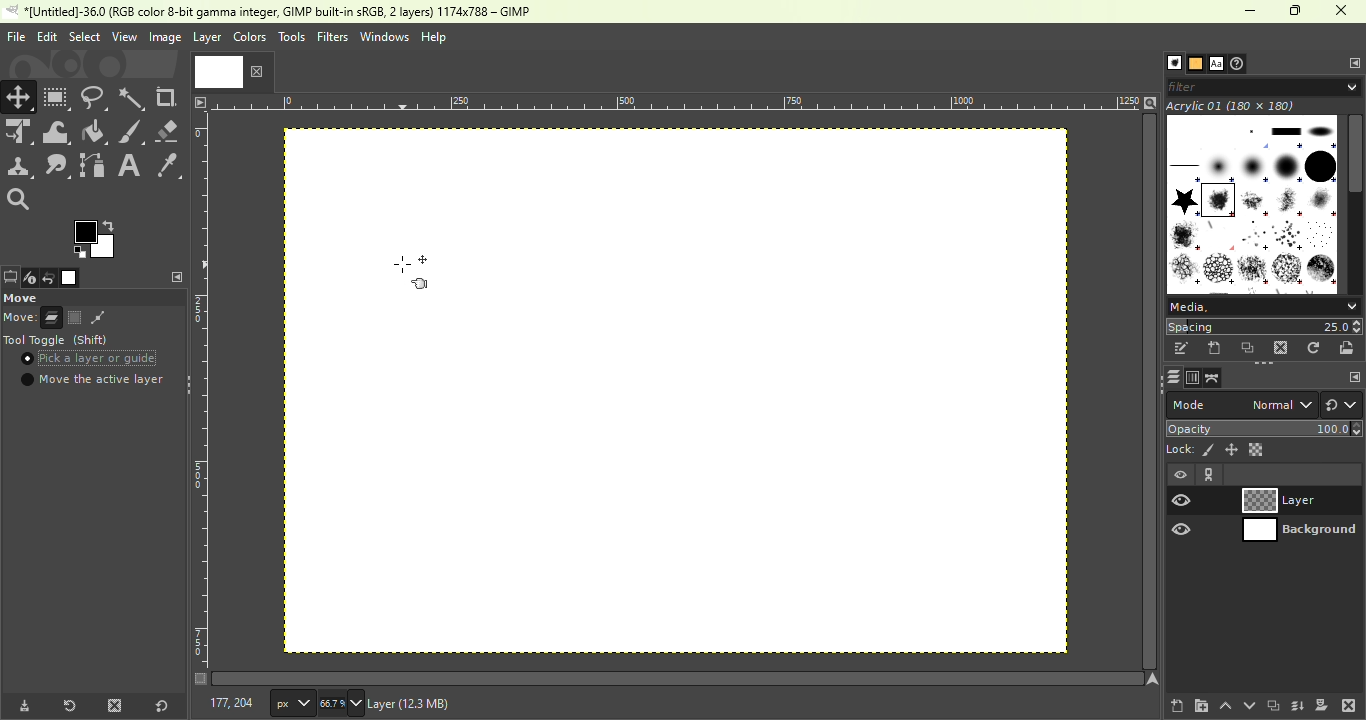 The width and height of the screenshot is (1366, 720). I want to click on Delete the brushes, so click(1283, 348).